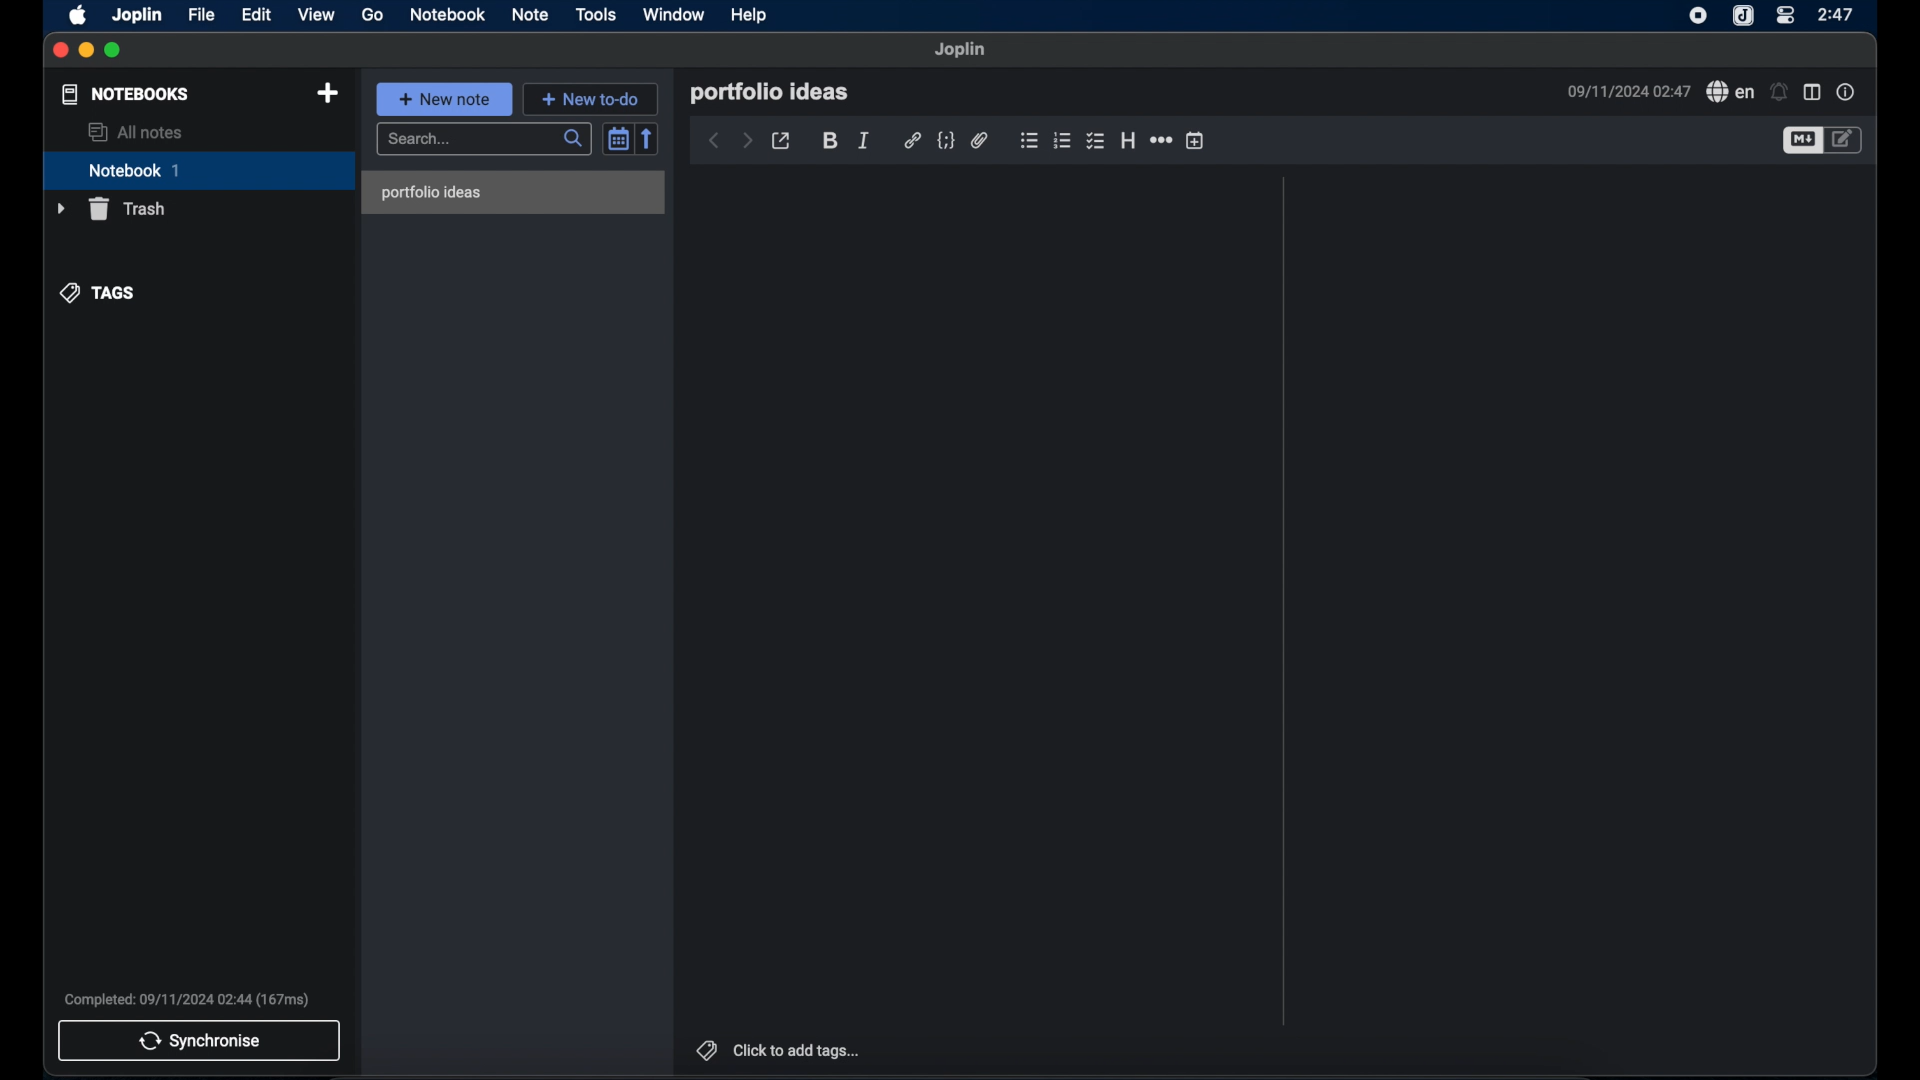 The height and width of the screenshot is (1080, 1920). What do you see at coordinates (1812, 93) in the screenshot?
I see `toggle editor layout` at bounding box center [1812, 93].